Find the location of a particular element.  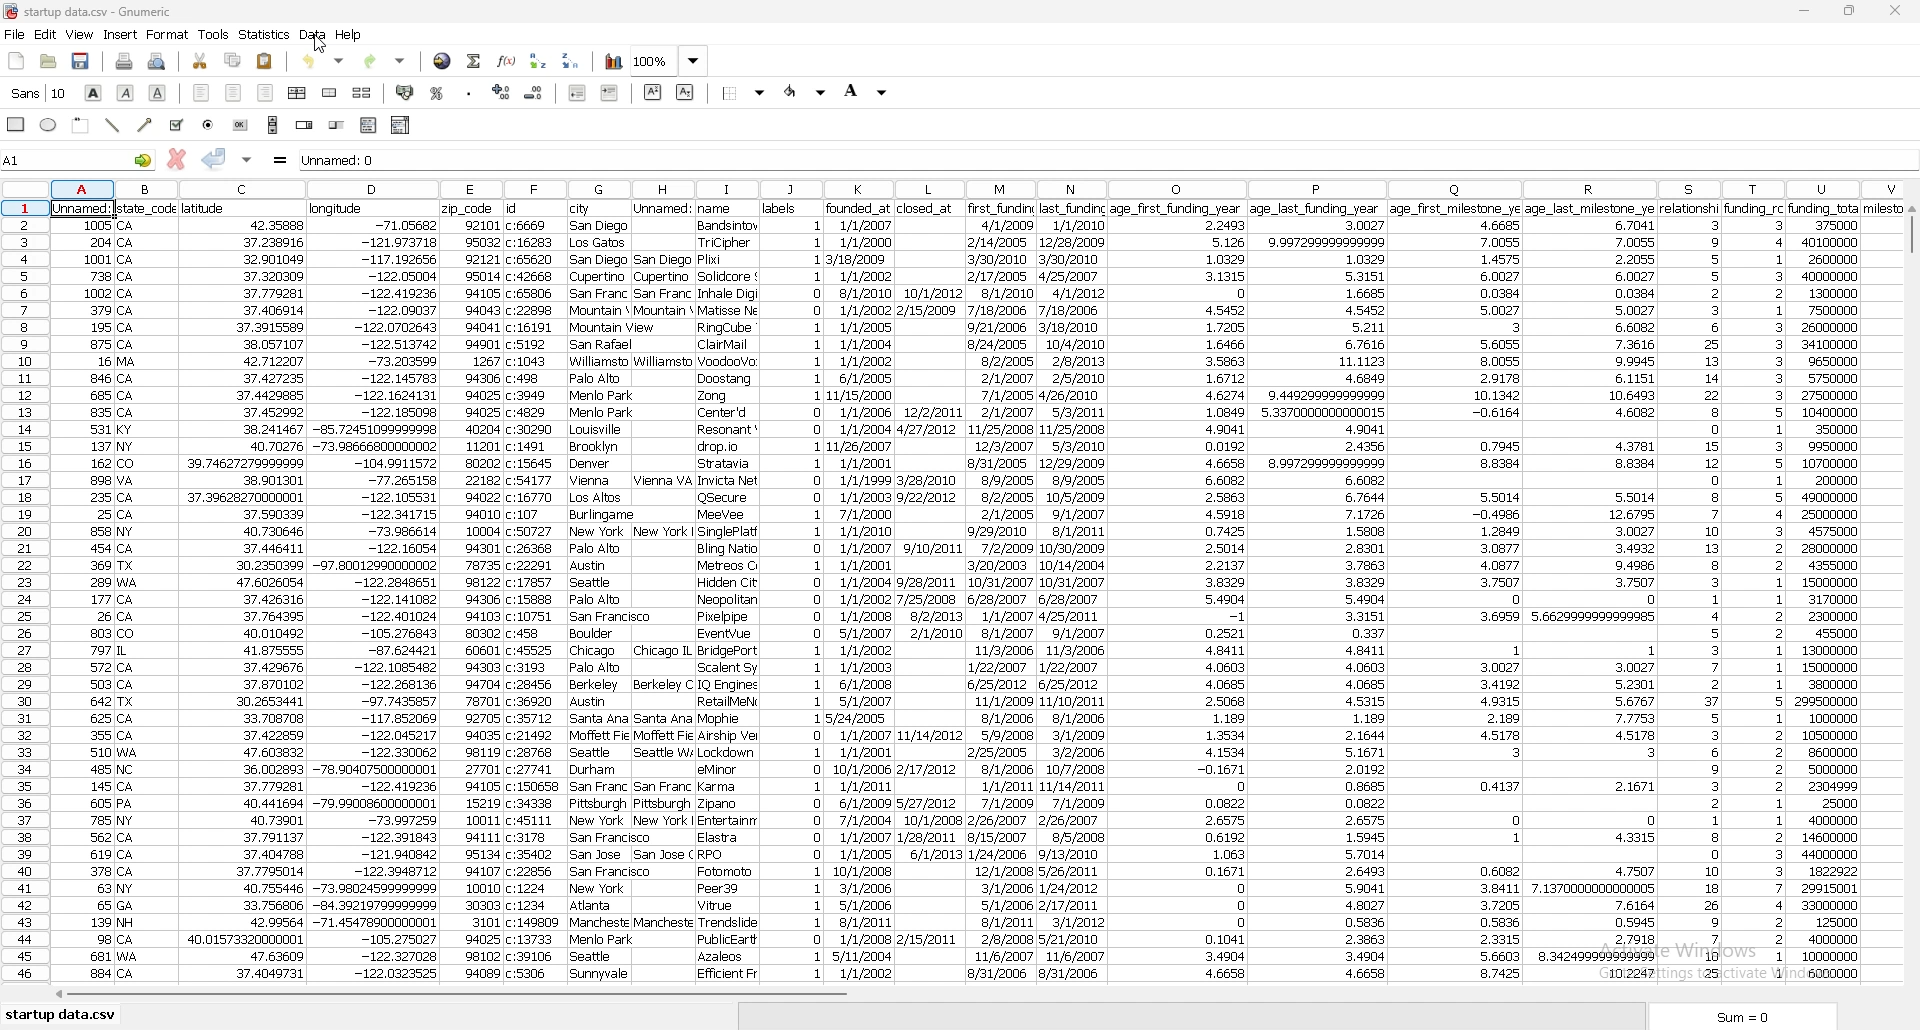

insert is located at coordinates (120, 35).